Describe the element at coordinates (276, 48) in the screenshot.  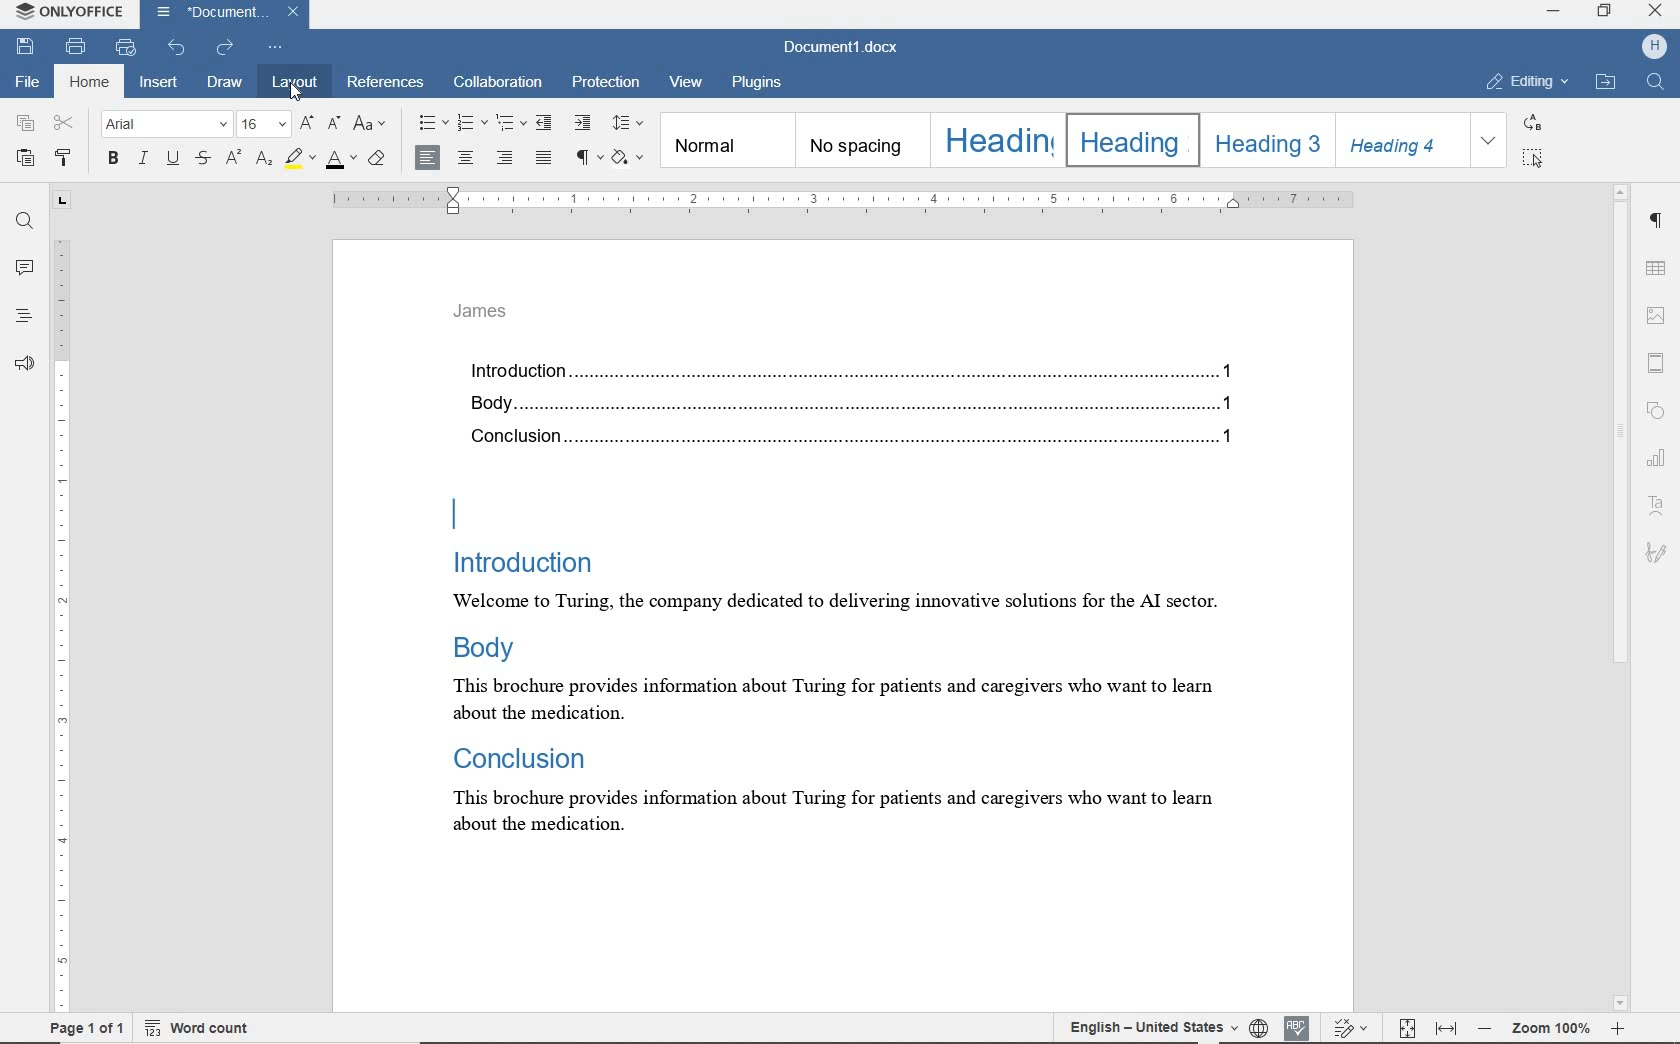
I see `customize quick access ` at that location.